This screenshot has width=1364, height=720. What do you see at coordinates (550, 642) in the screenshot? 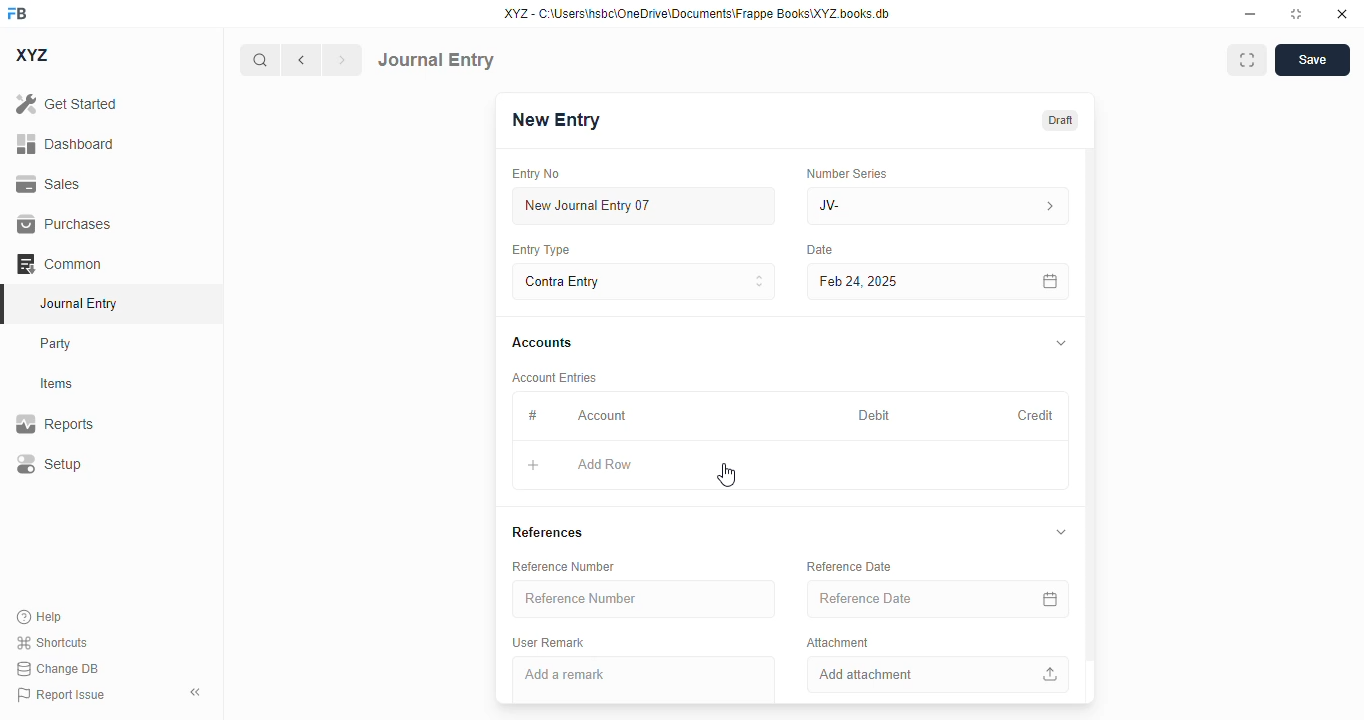
I see `user remark` at bounding box center [550, 642].